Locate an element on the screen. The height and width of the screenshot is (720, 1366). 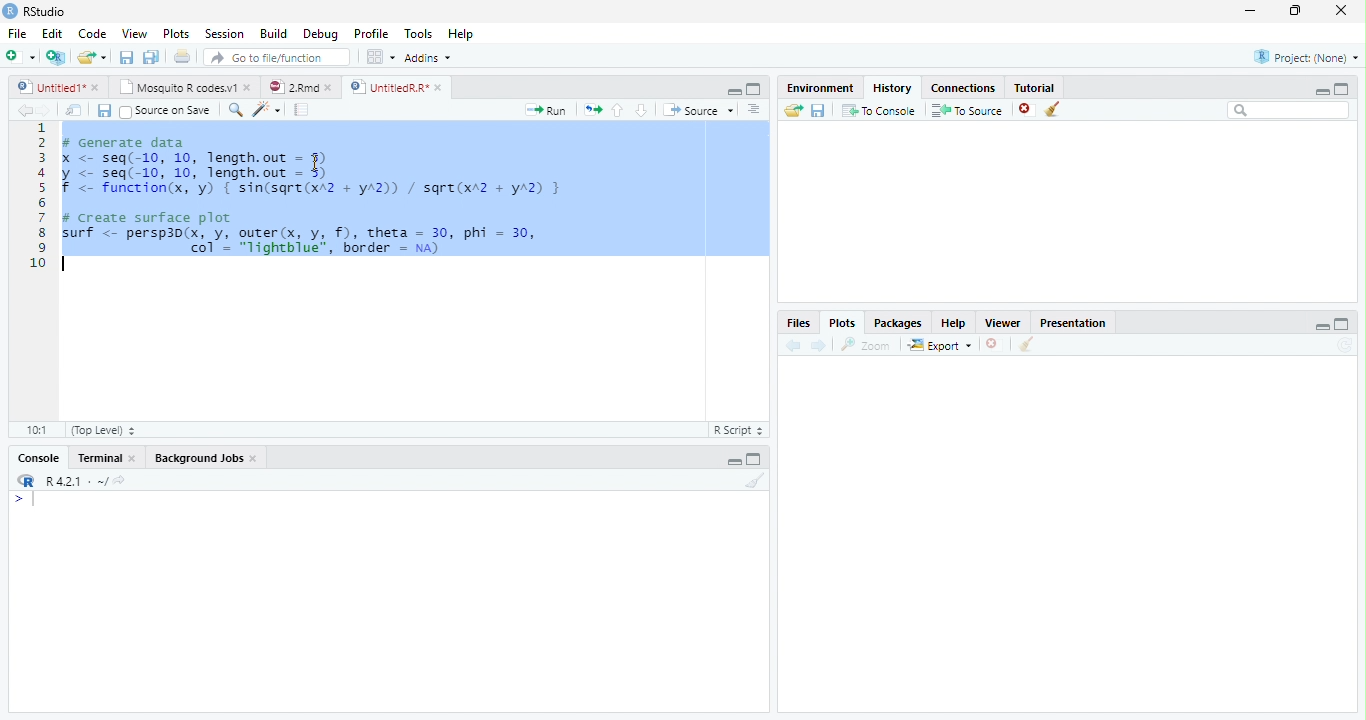
maximize is located at coordinates (1342, 89).